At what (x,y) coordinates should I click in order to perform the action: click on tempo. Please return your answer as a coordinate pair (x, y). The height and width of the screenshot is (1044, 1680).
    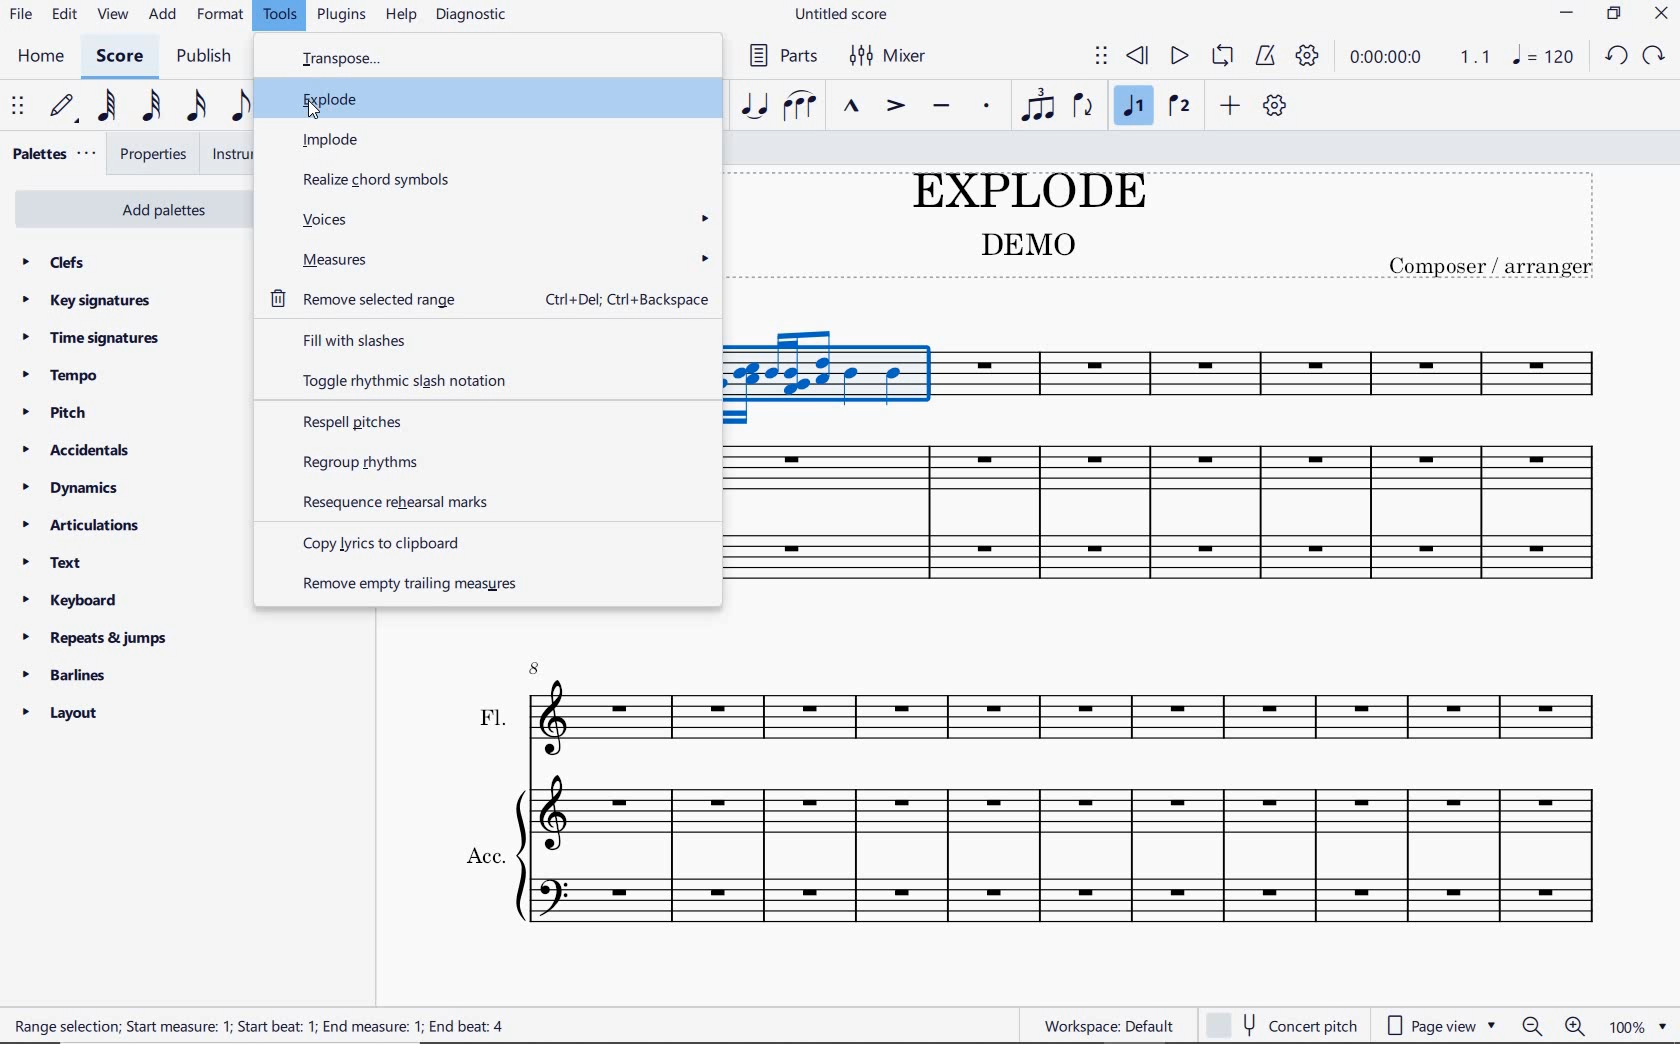
    Looking at the image, I should click on (64, 377).